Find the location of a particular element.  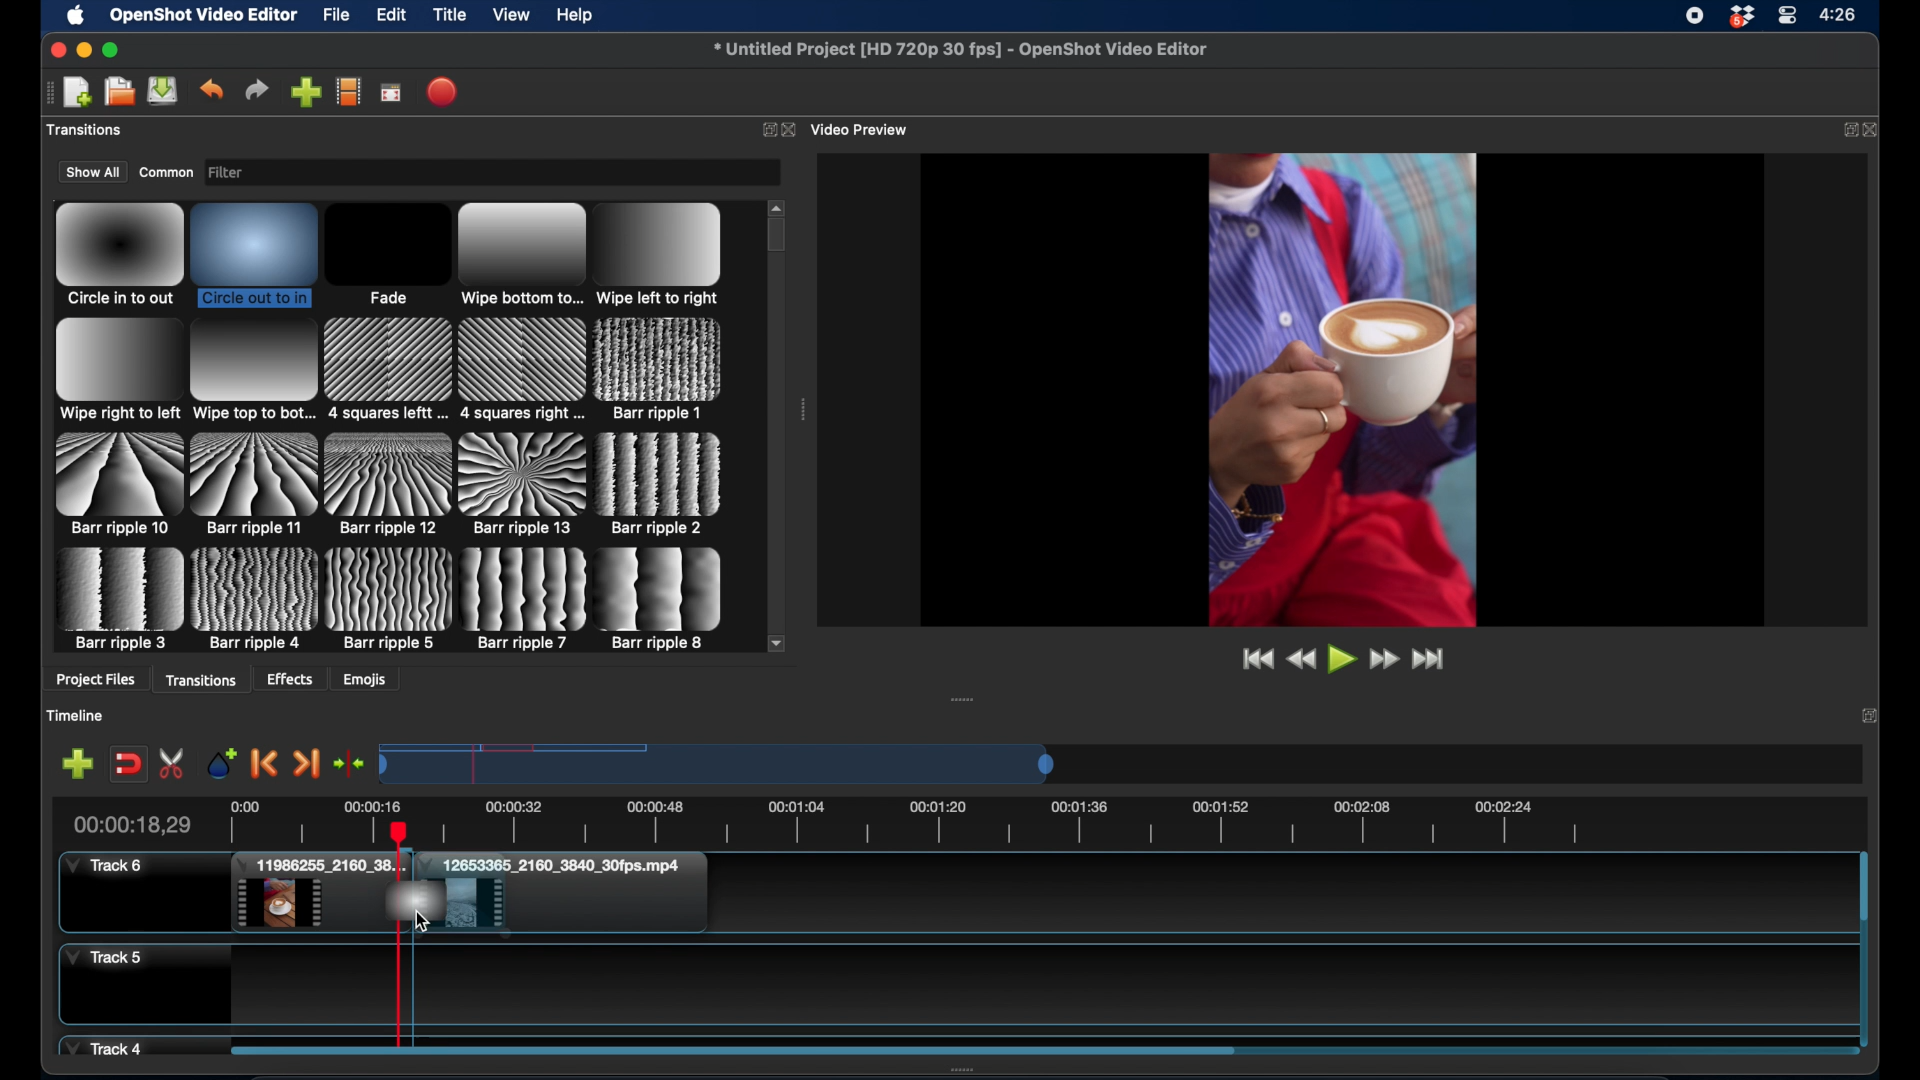

transition is located at coordinates (659, 369).